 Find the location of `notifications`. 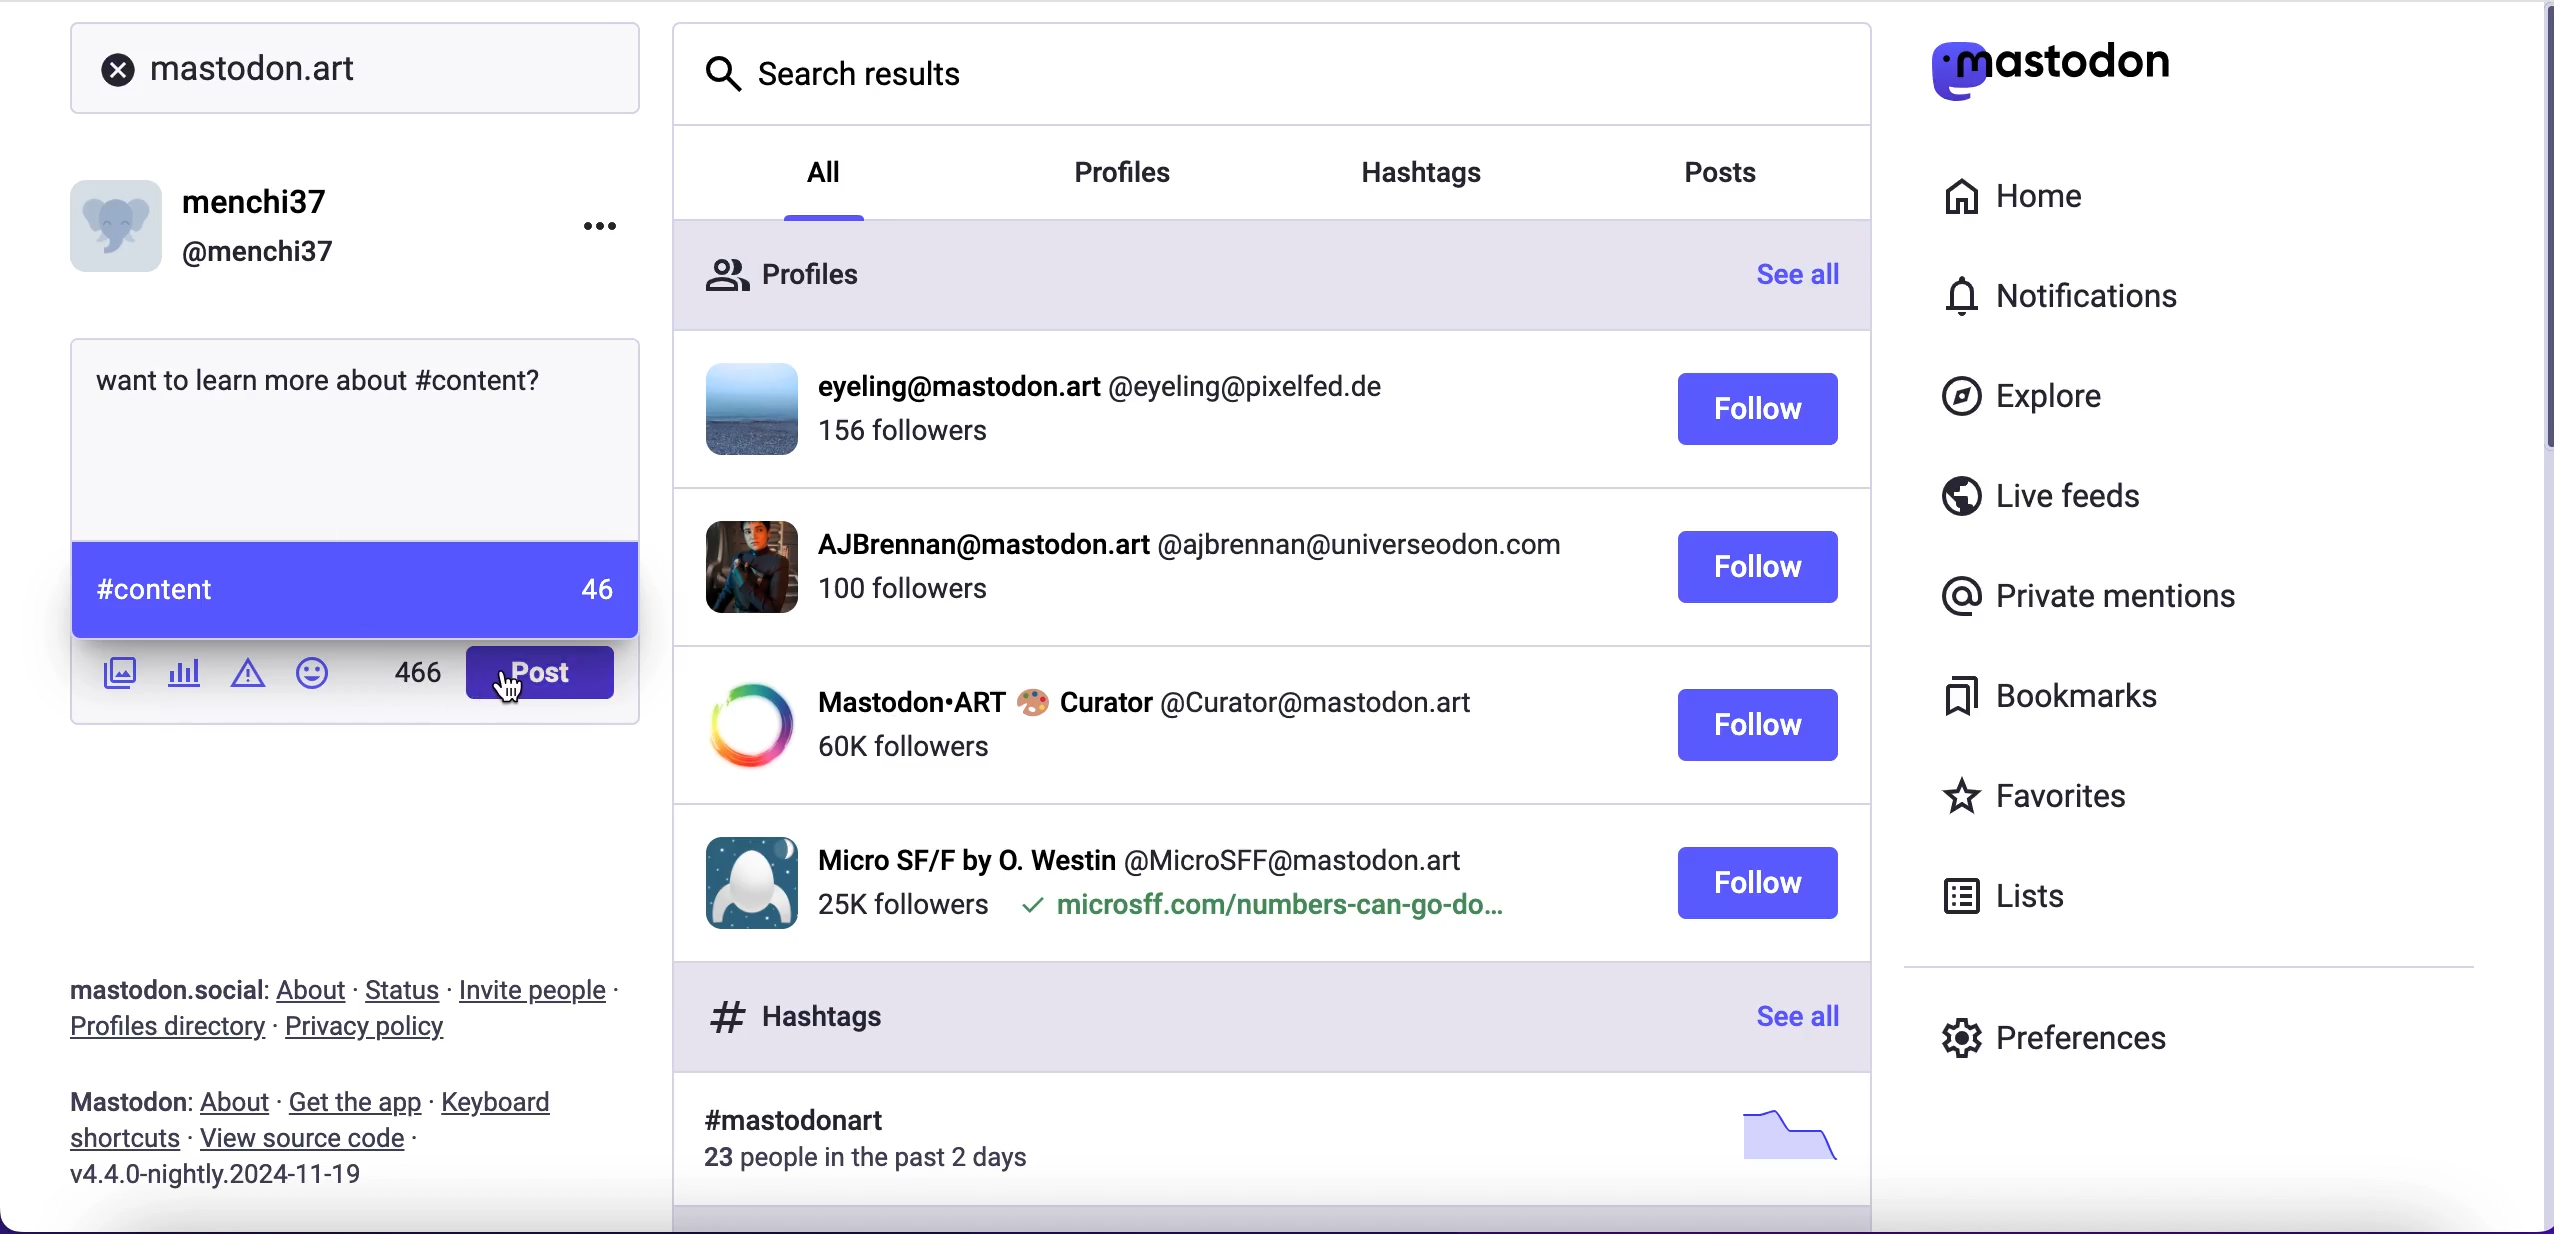

notifications is located at coordinates (2107, 302).